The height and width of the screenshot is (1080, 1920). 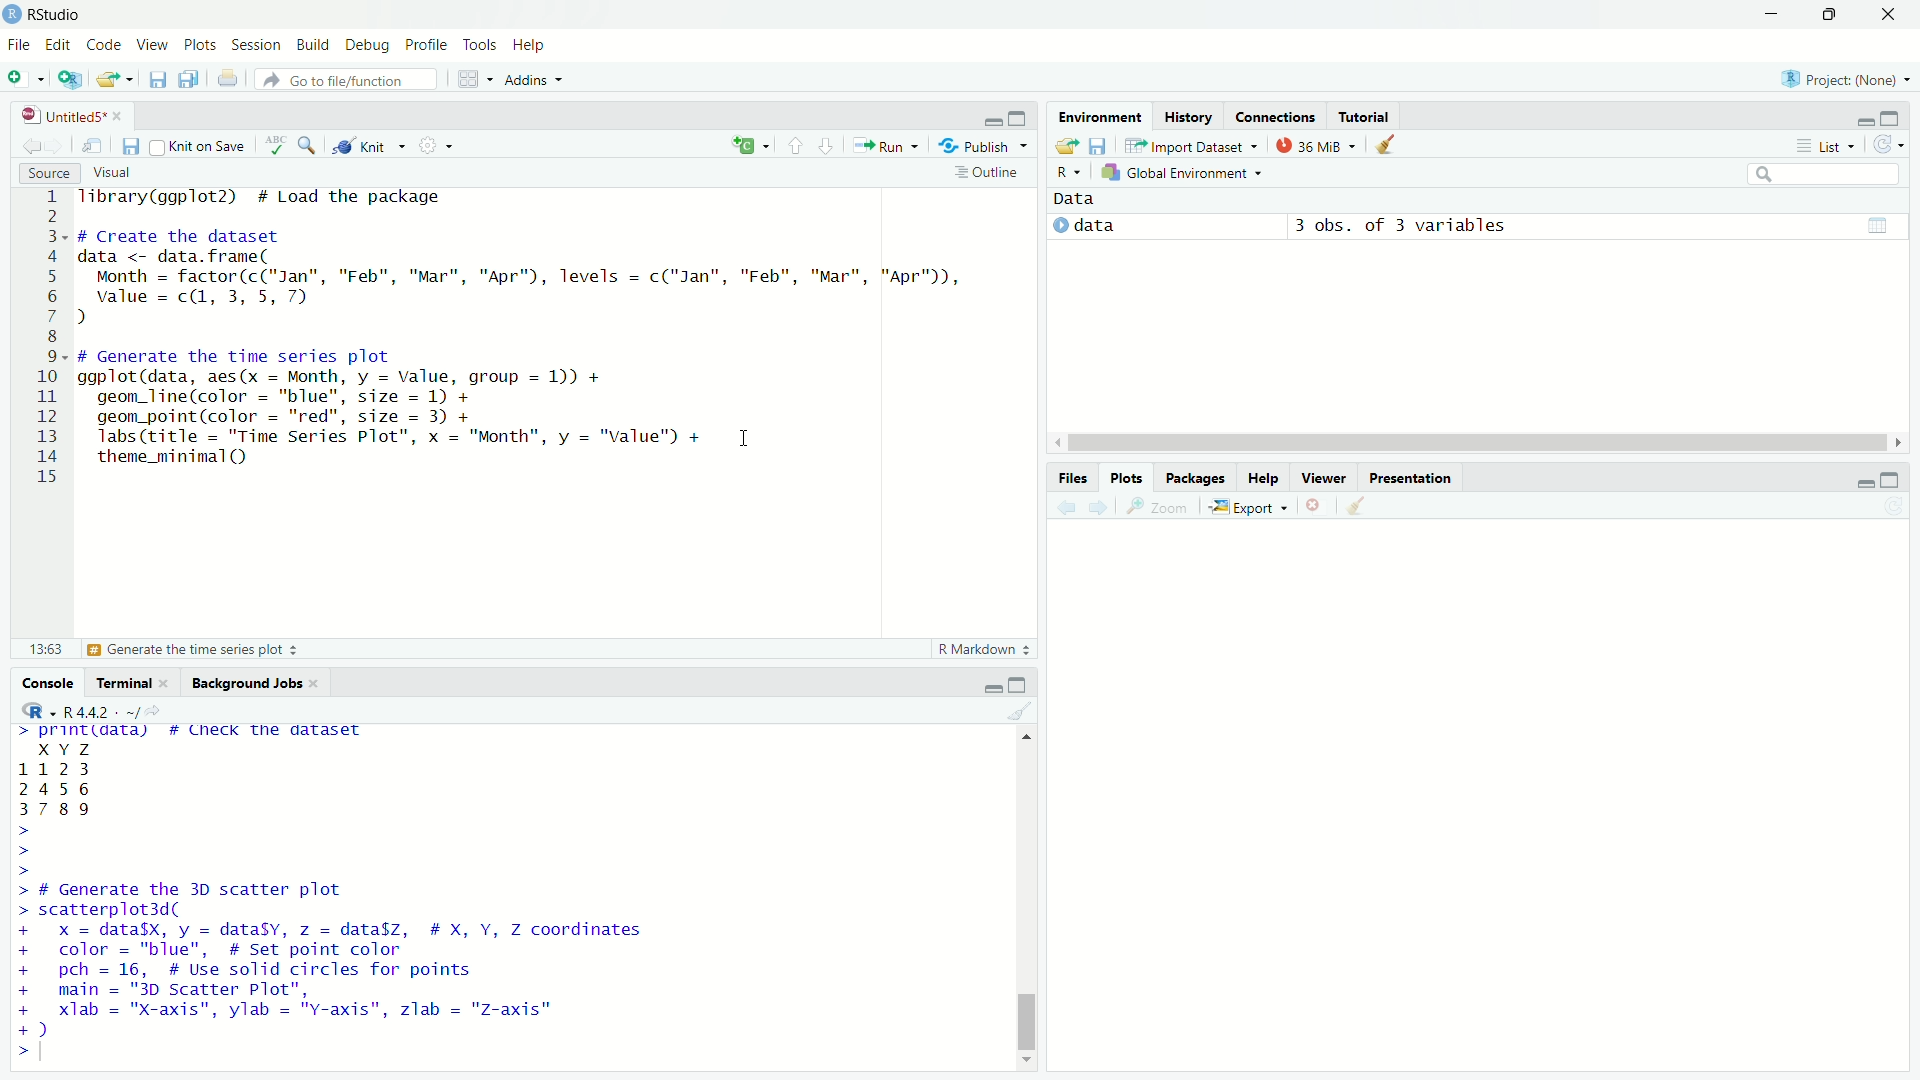 What do you see at coordinates (1078, 199) in the screenshot?
I see `data` at bounding box center [1078, 199].